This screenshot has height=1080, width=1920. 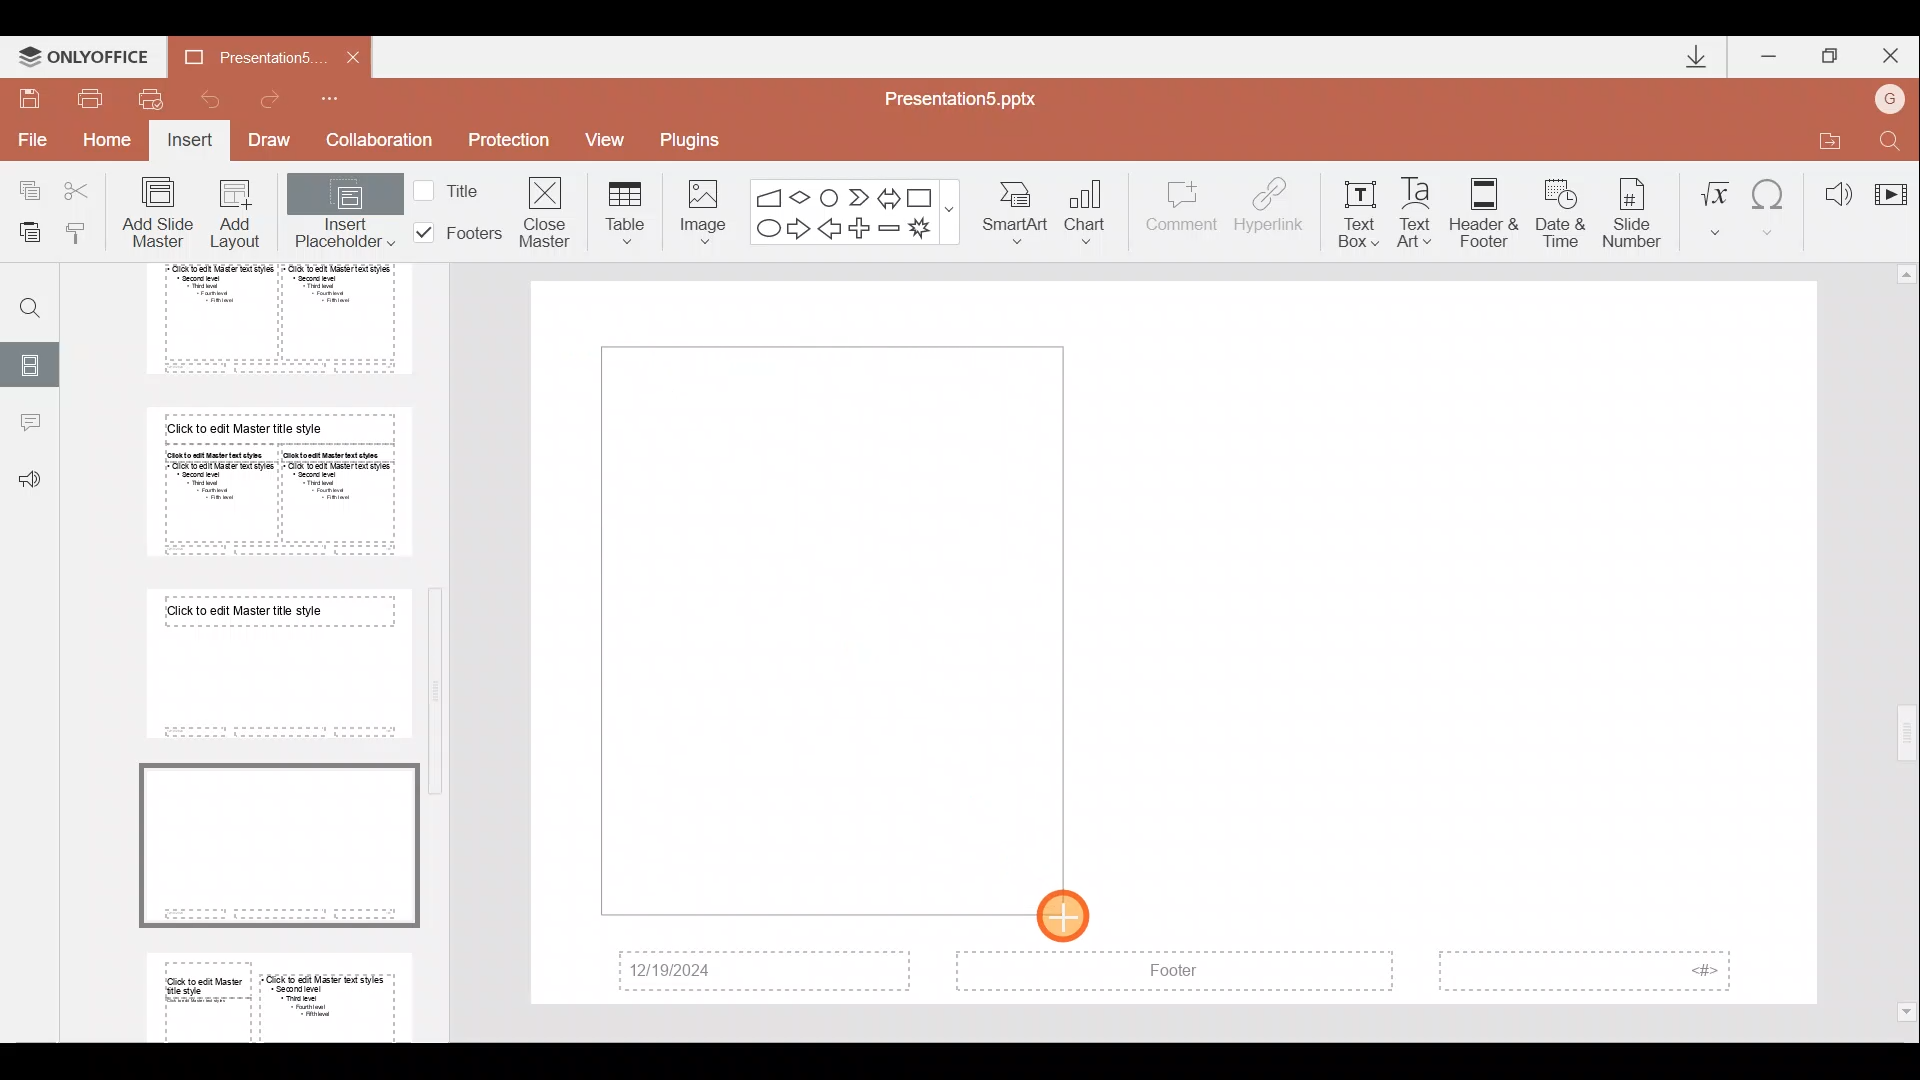 I want to click on Comments, so click(x=29, y=425).